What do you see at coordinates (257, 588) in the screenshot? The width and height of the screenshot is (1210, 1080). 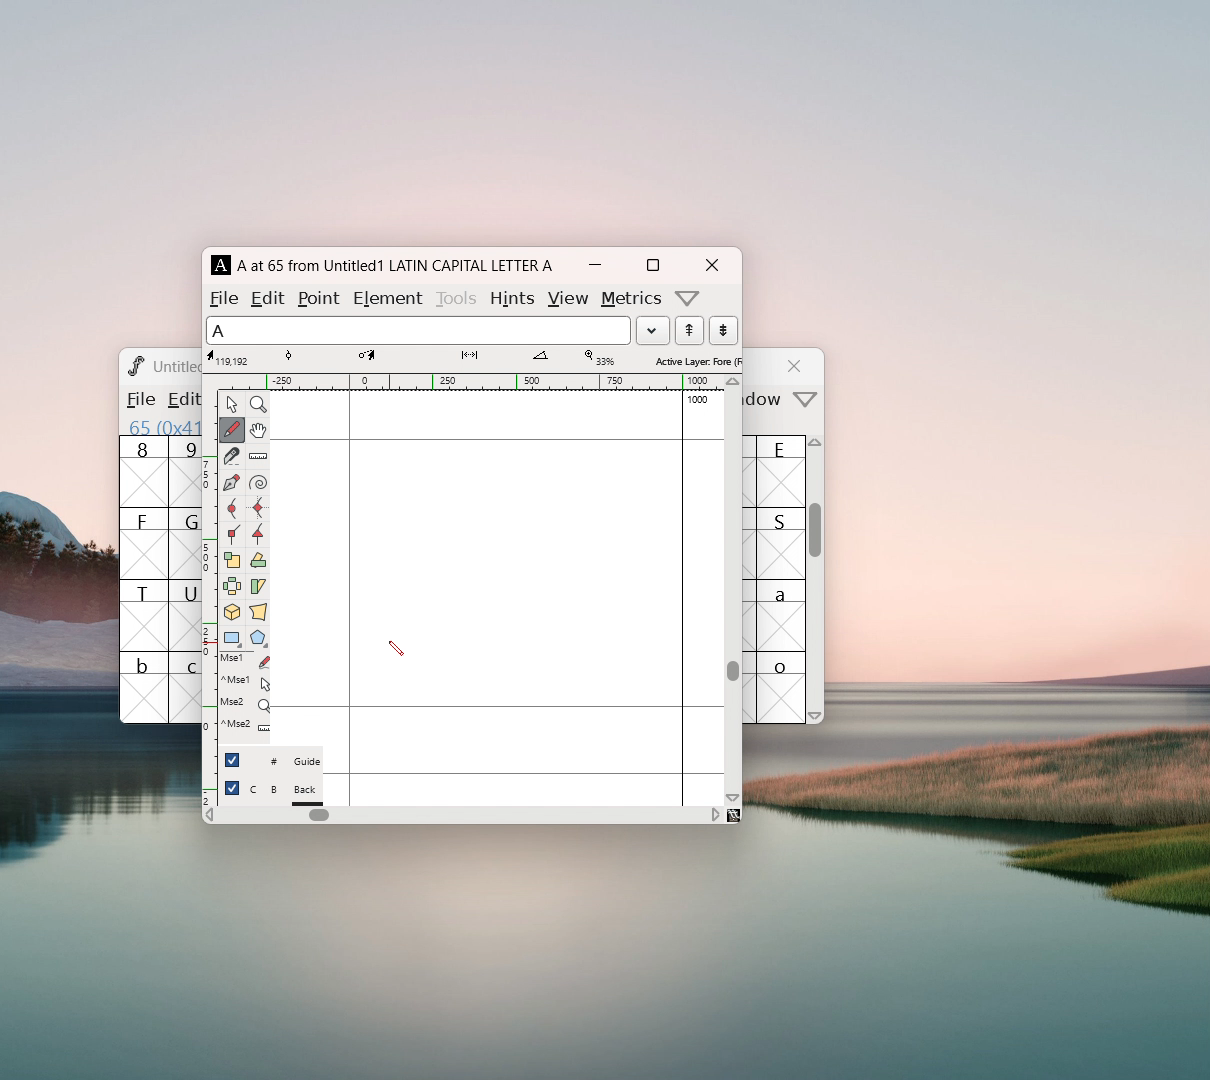 I see `skew selection` at bounding box center [257, 588].